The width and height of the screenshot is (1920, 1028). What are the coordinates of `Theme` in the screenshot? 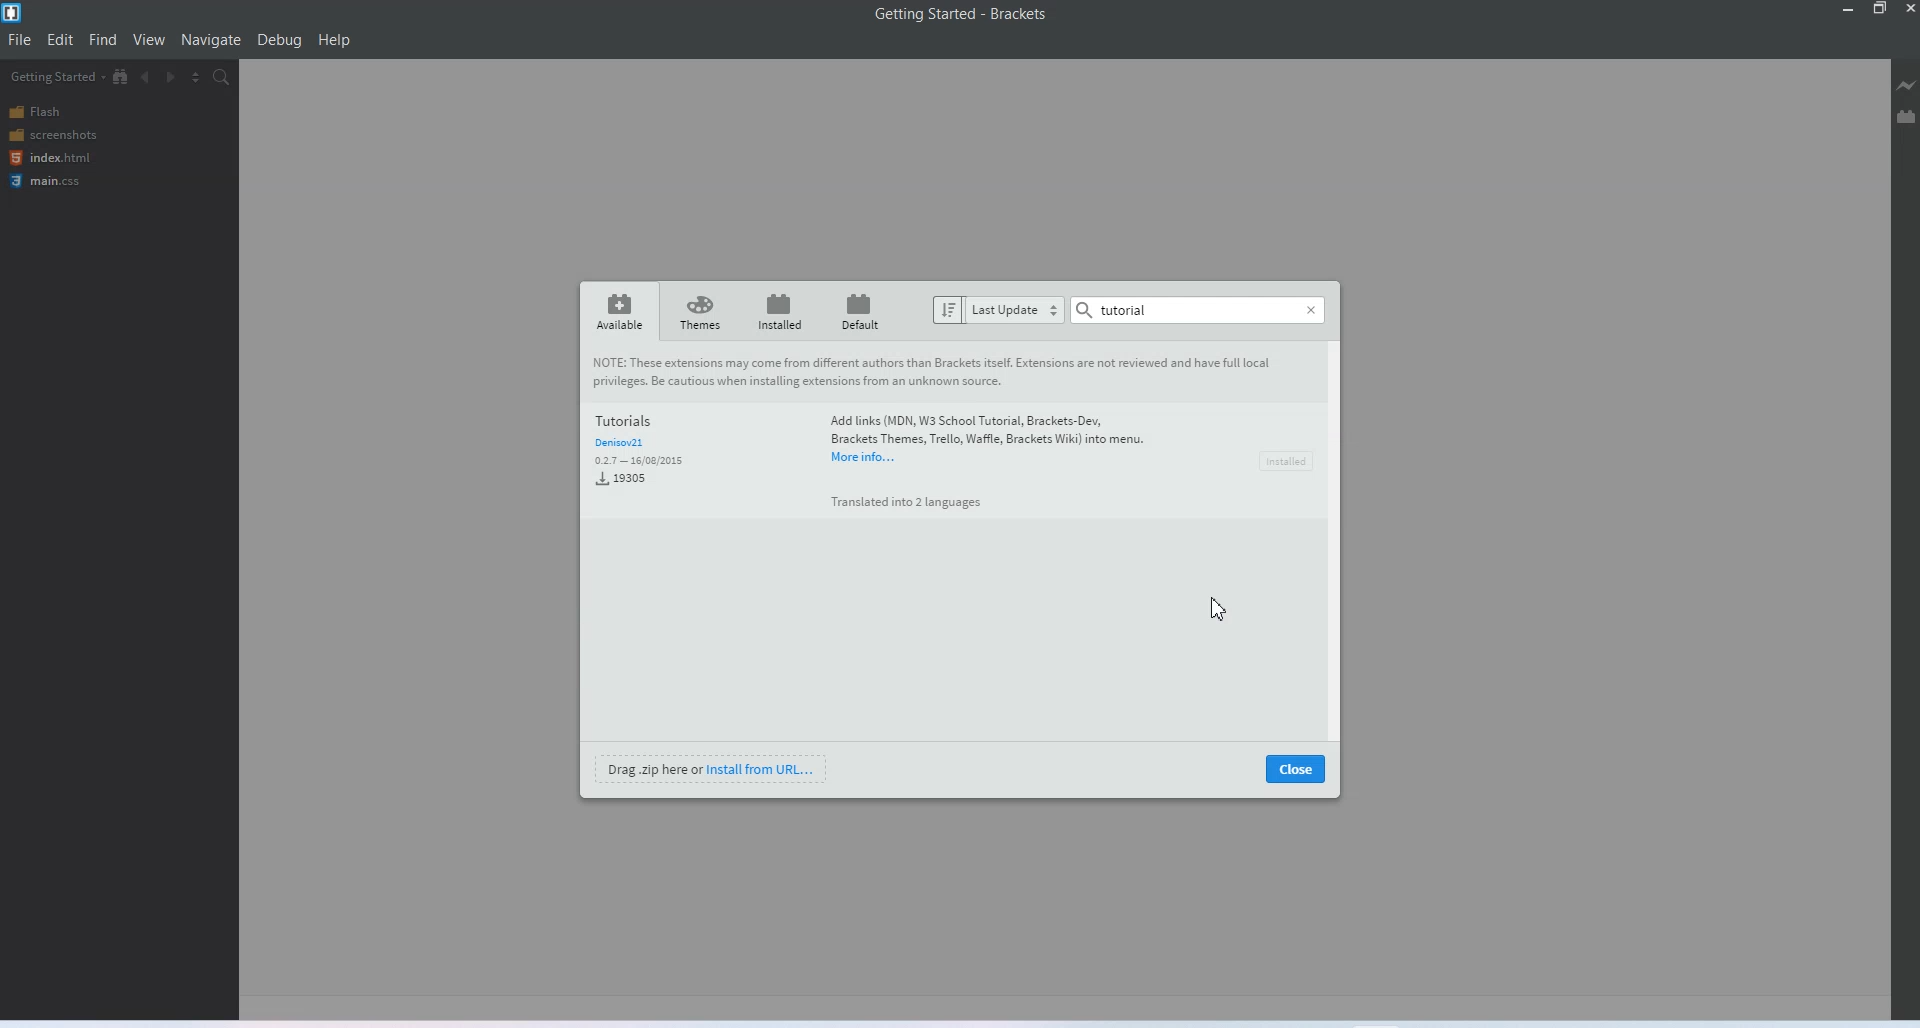 It's located at (700, 311).